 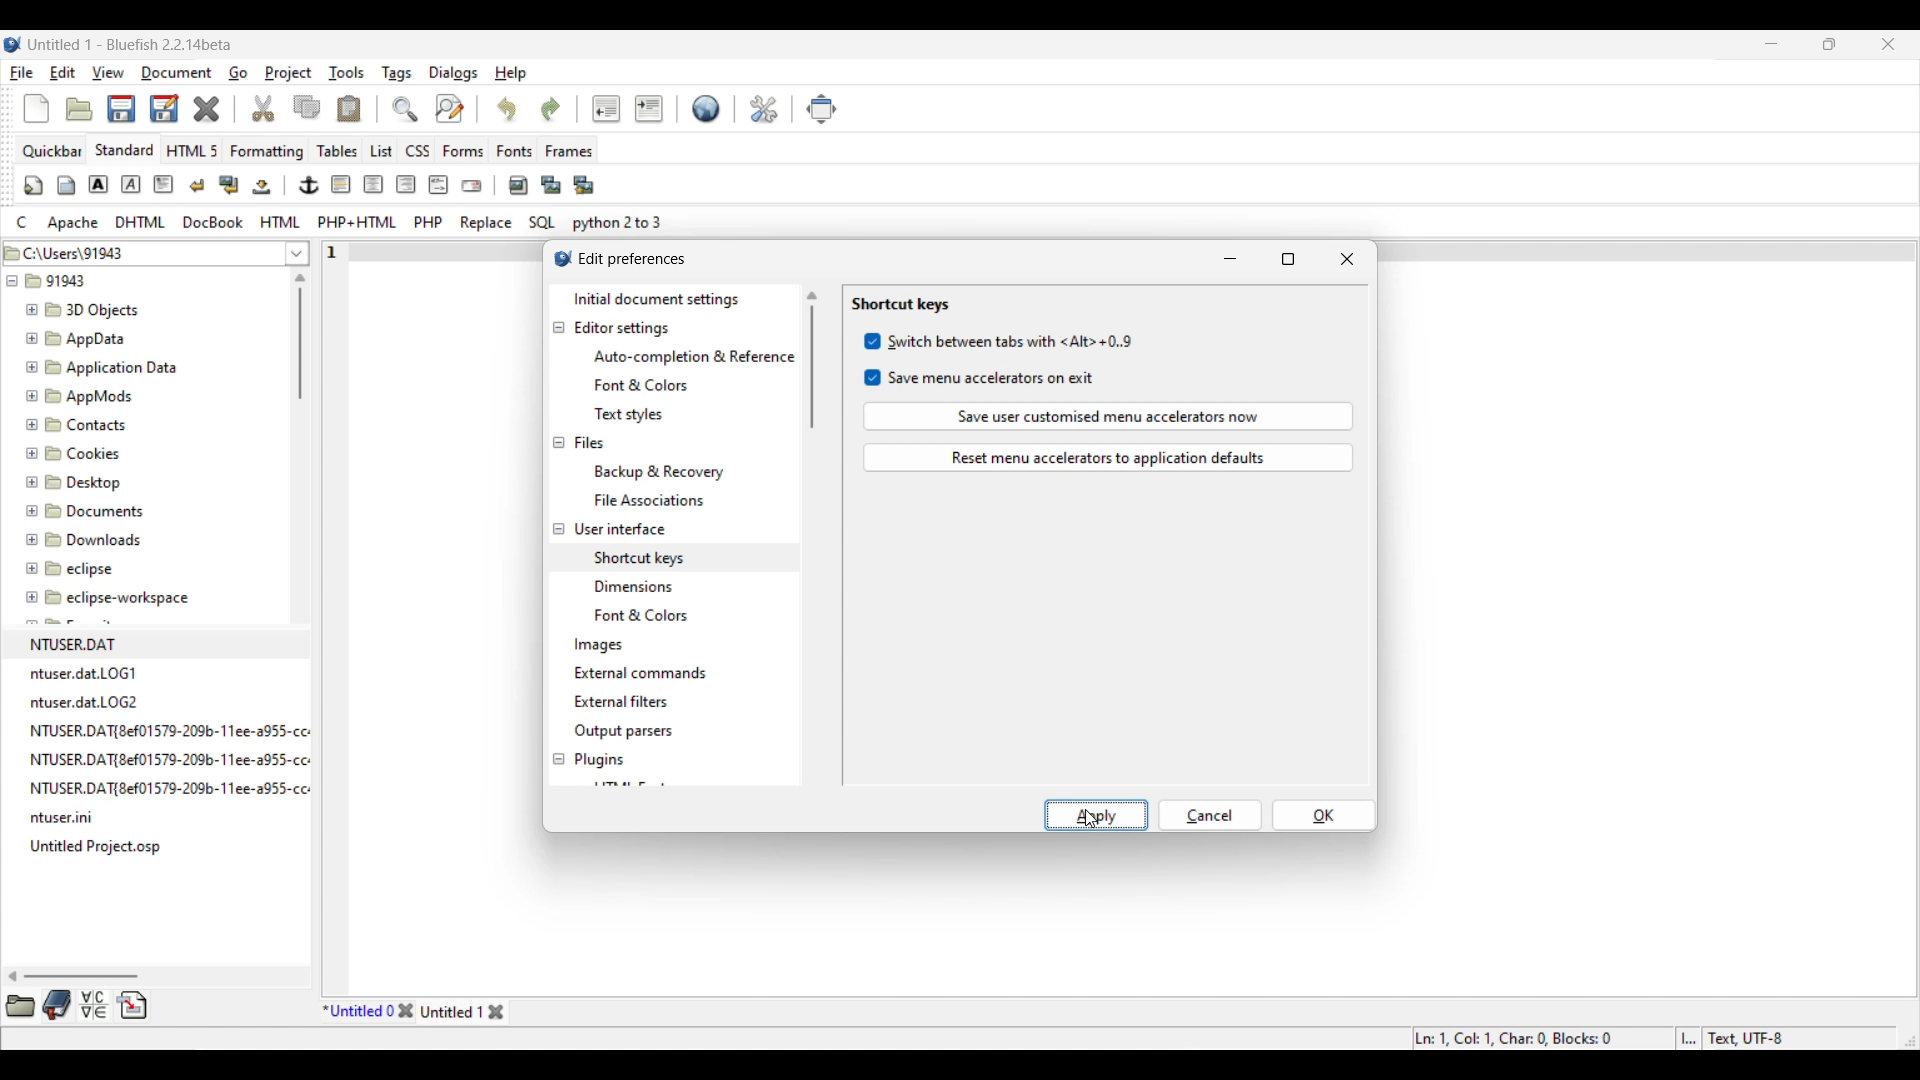 What do you see at coordinates (558, 261) in the screenshot?
I see `logo` at bounding box center [558, 261].